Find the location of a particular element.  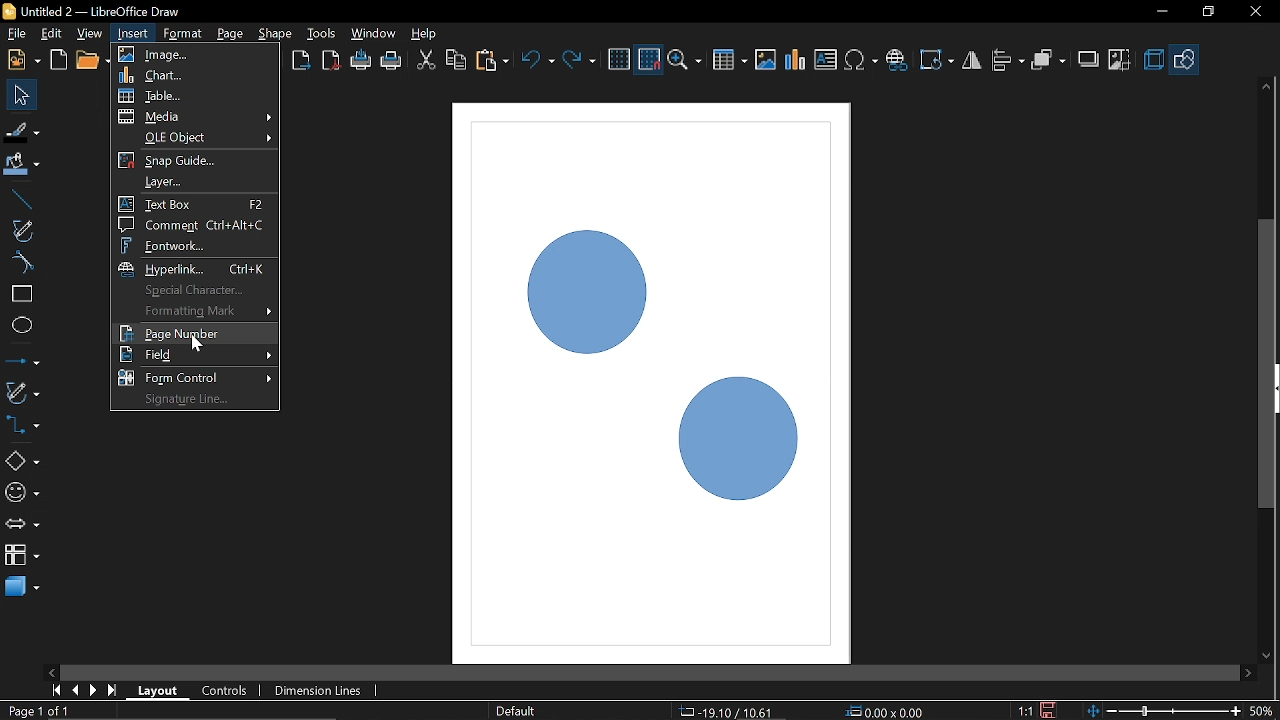

Insert is located at coordinates (134, 33).